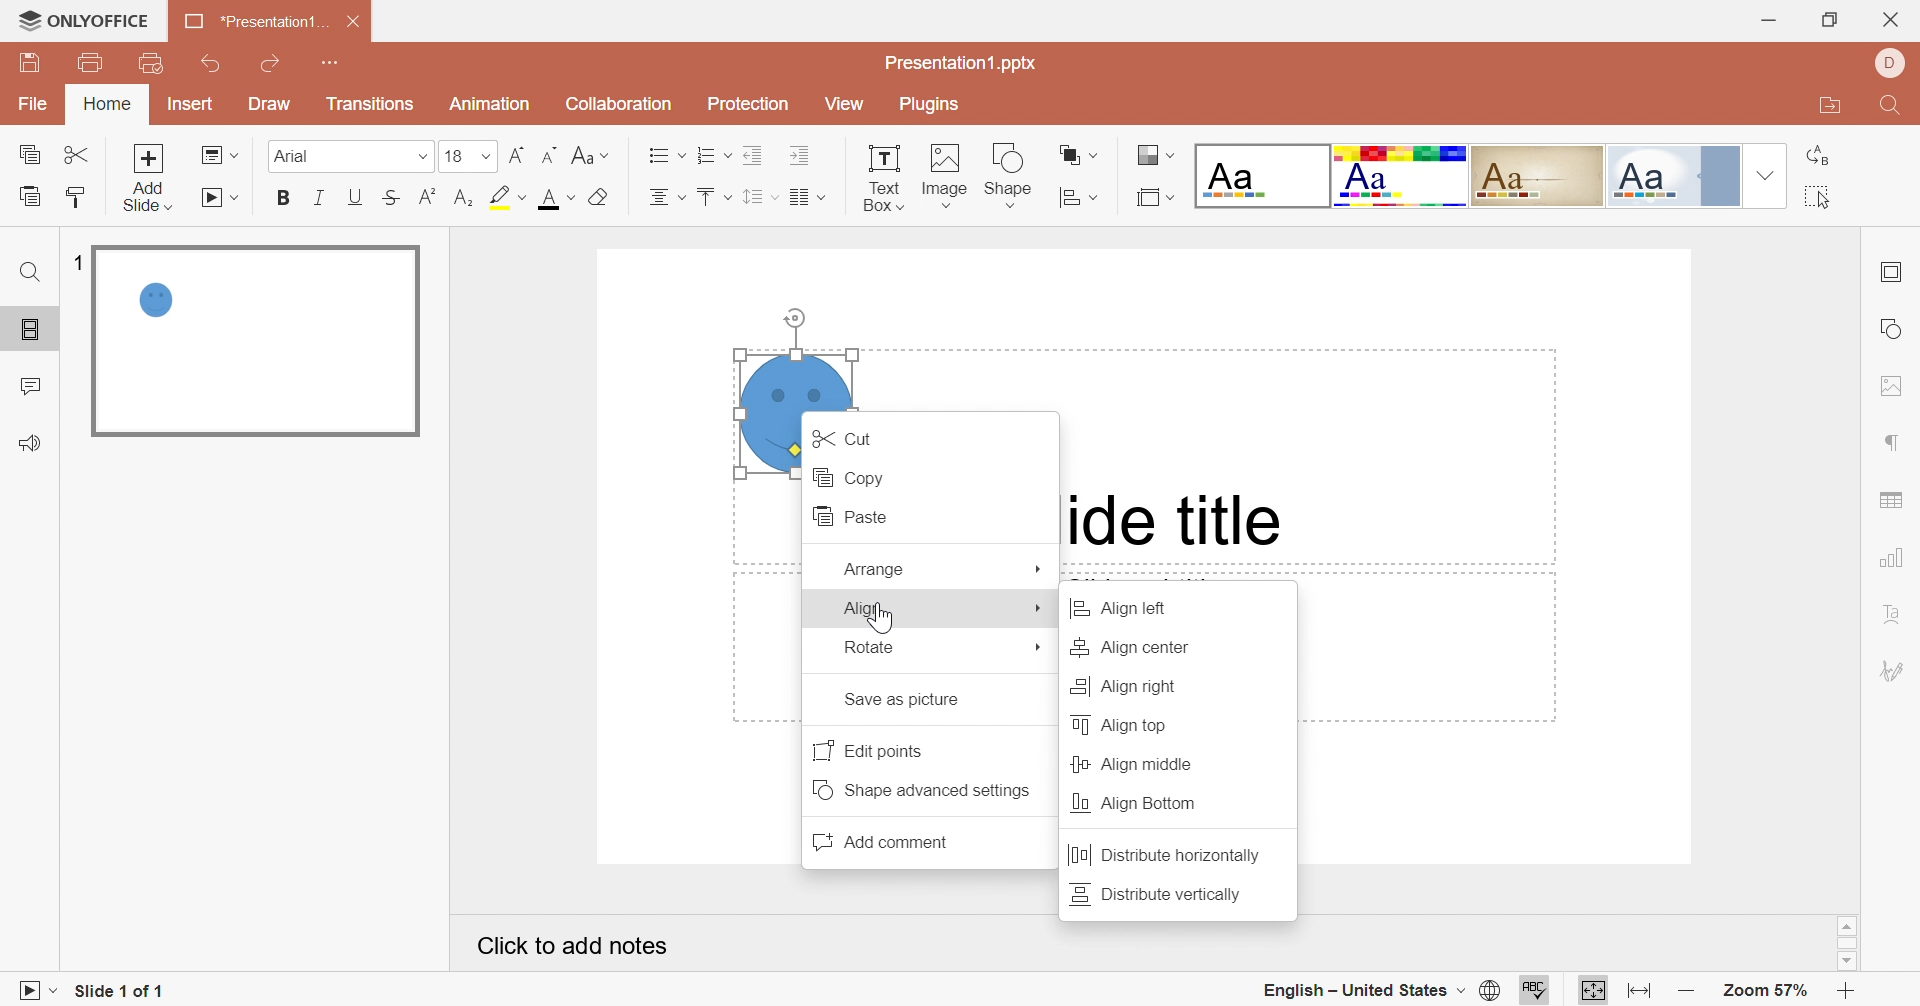 Image resolution: width=1920 pixels, height=1006 pixels. Describe the element at coordinates (1491, 992) in the screenshot. I see `Set document language` at that location.